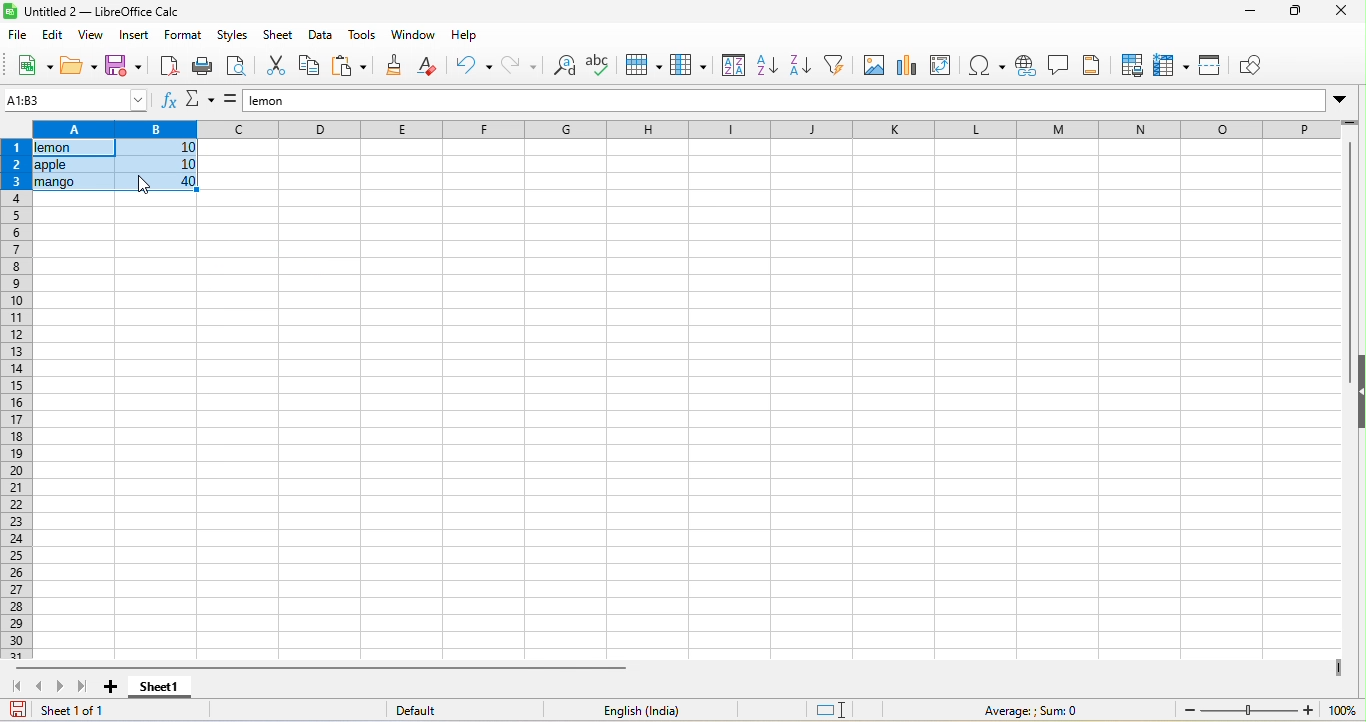 This screenshot has width=1366, height=722. What do you see at coordinates (1029, 712) in the screenshot?
I see `average: sum=0` at bounding box center [1029, 712].